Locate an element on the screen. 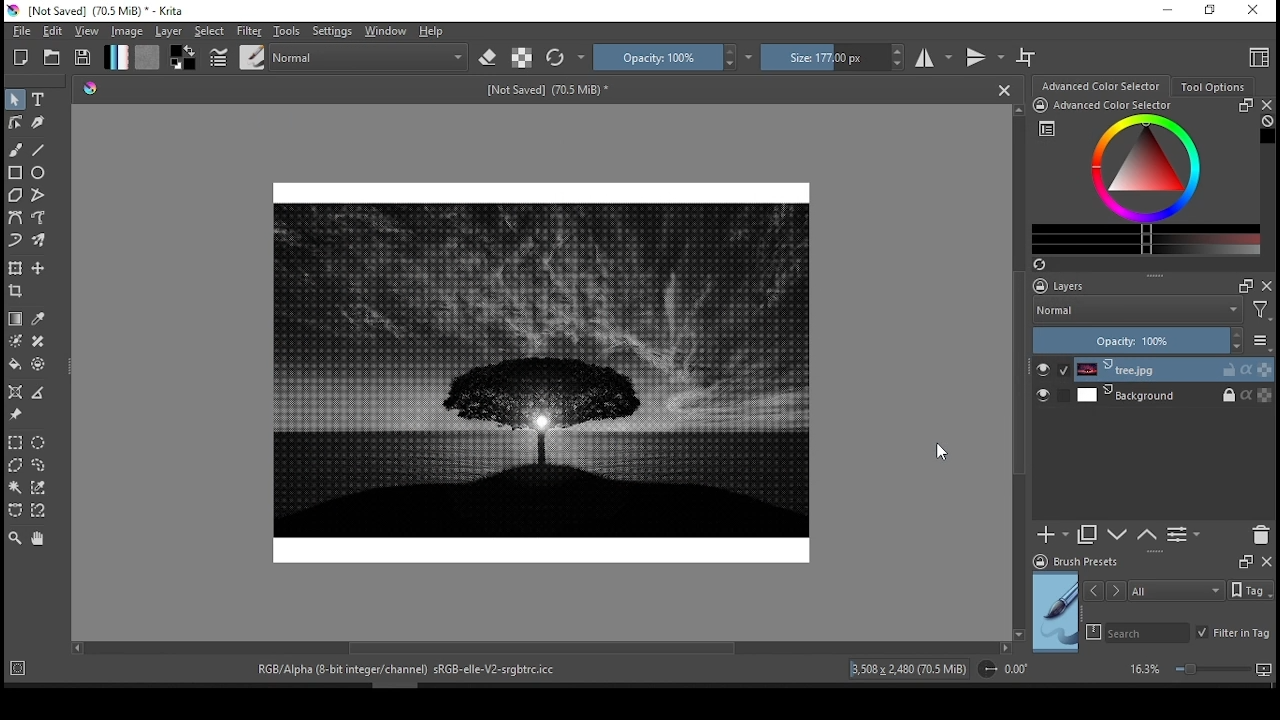 This screenshot has height=720, width=1280. freehand selection tool is located at coordinates (39, 464).